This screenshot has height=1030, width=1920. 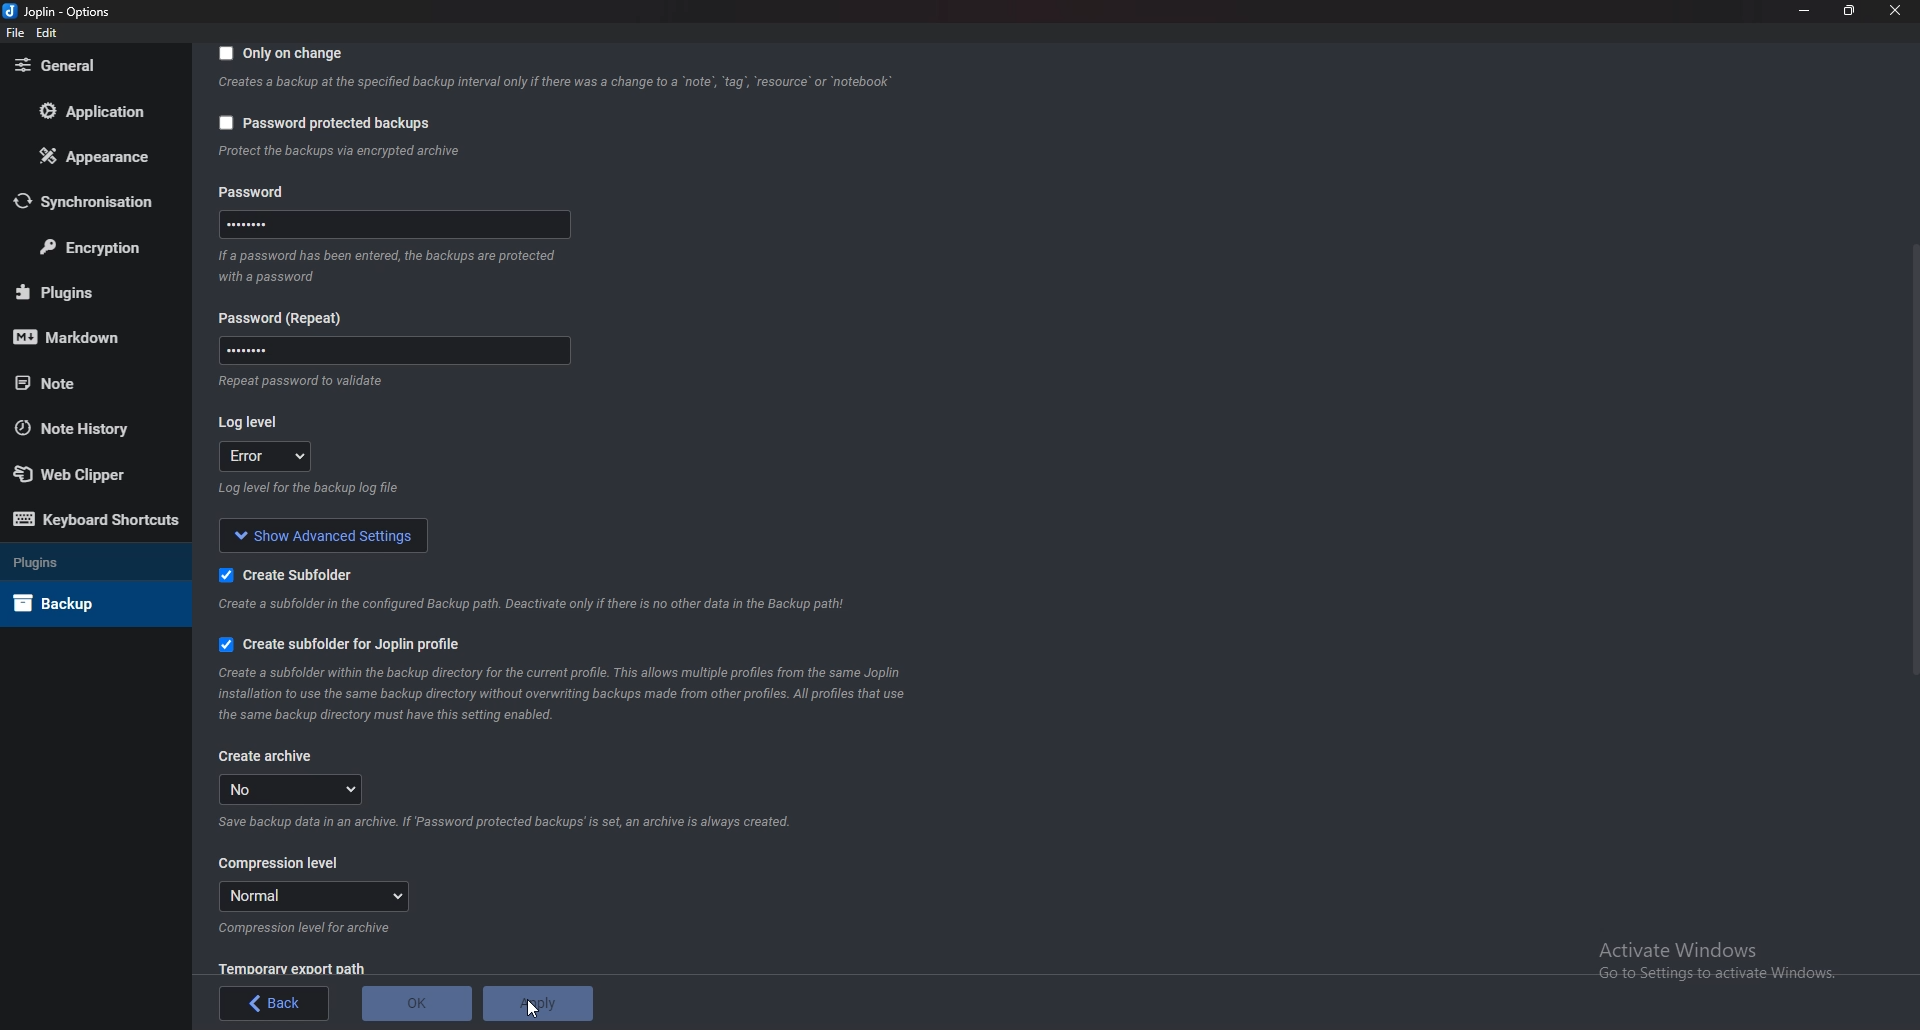 What do you see at coordinates (554, 85) in the screenshot?
I see `Info` at bounding box center [554, 85].